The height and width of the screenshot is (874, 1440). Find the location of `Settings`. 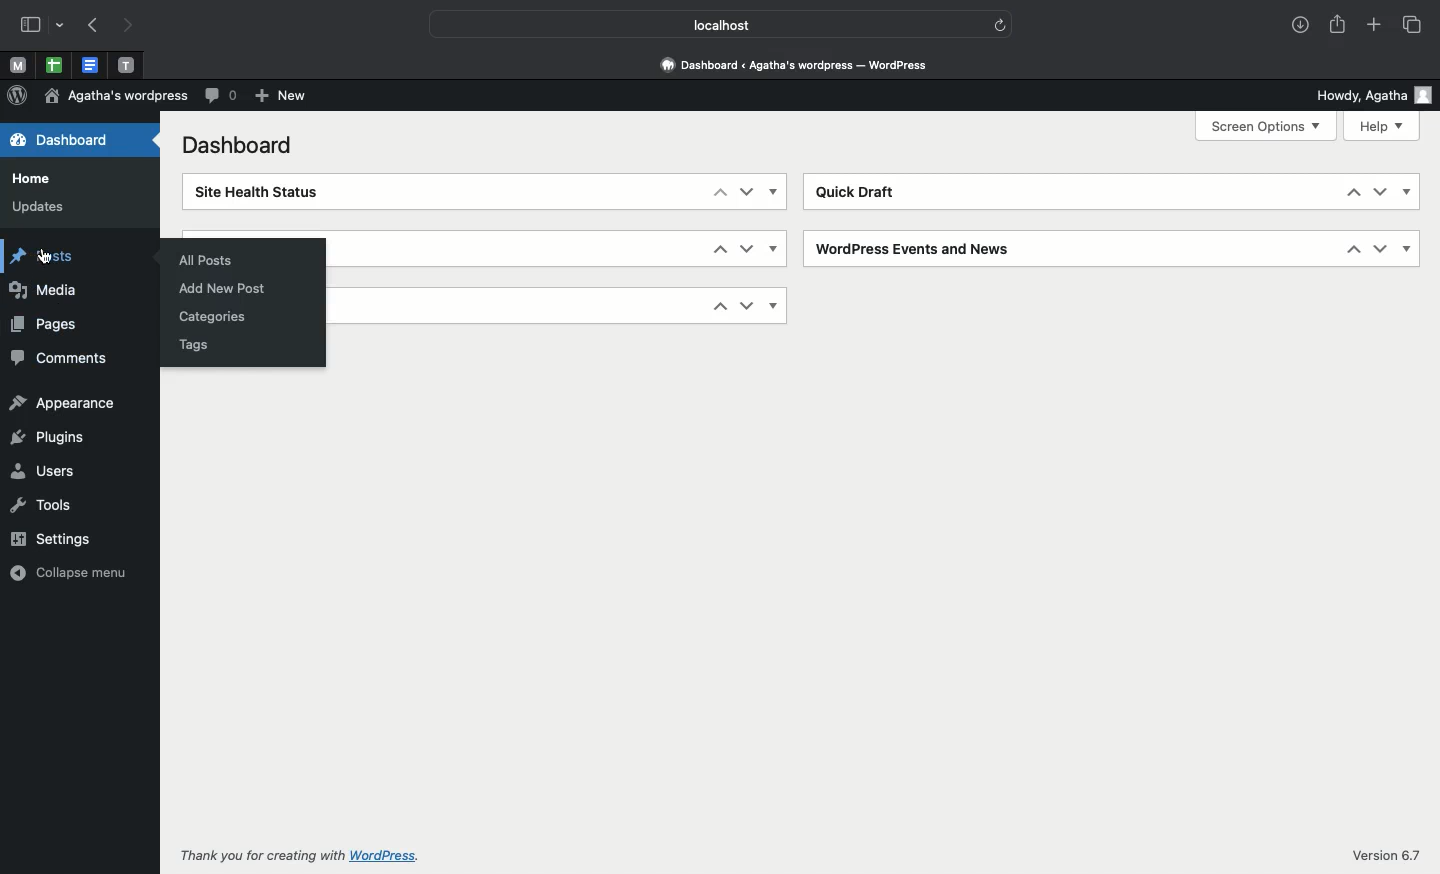

Settings is located at coordinates (56, 537).